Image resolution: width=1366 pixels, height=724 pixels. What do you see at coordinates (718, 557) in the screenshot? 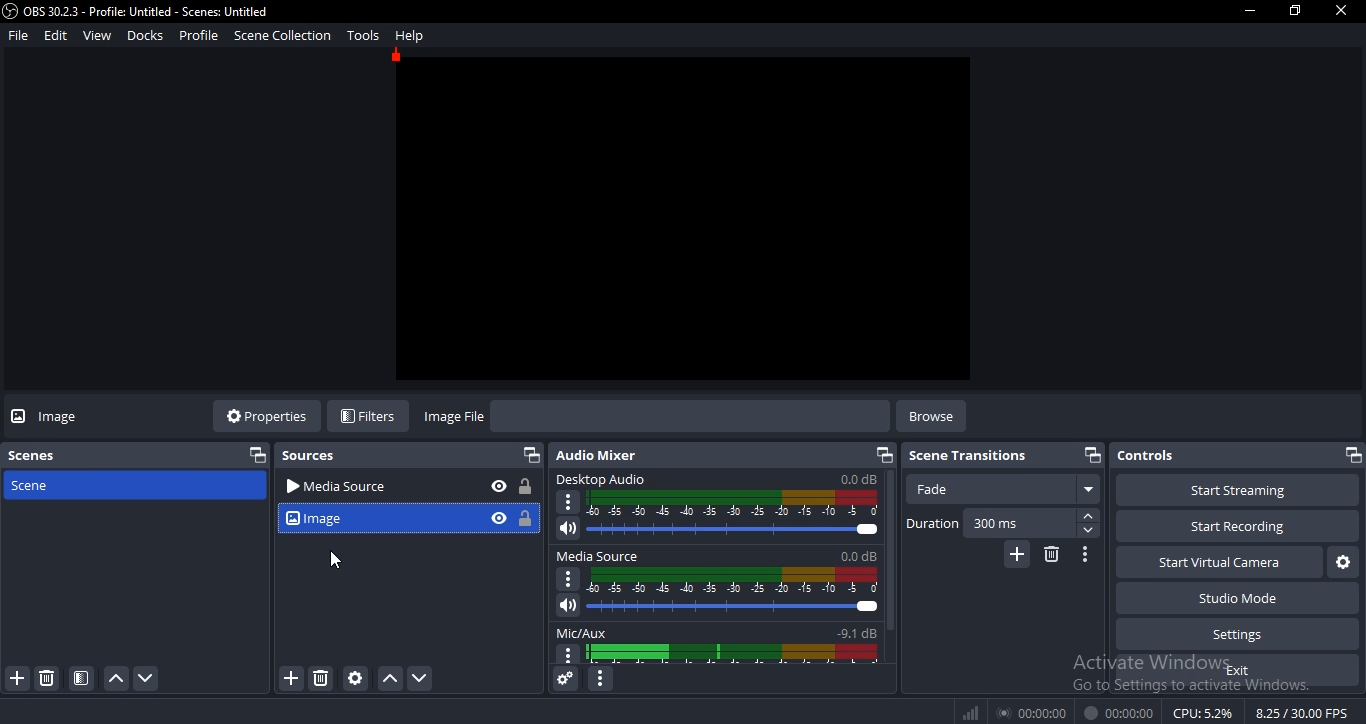
I see `media source` at bounding box center [718, 557].